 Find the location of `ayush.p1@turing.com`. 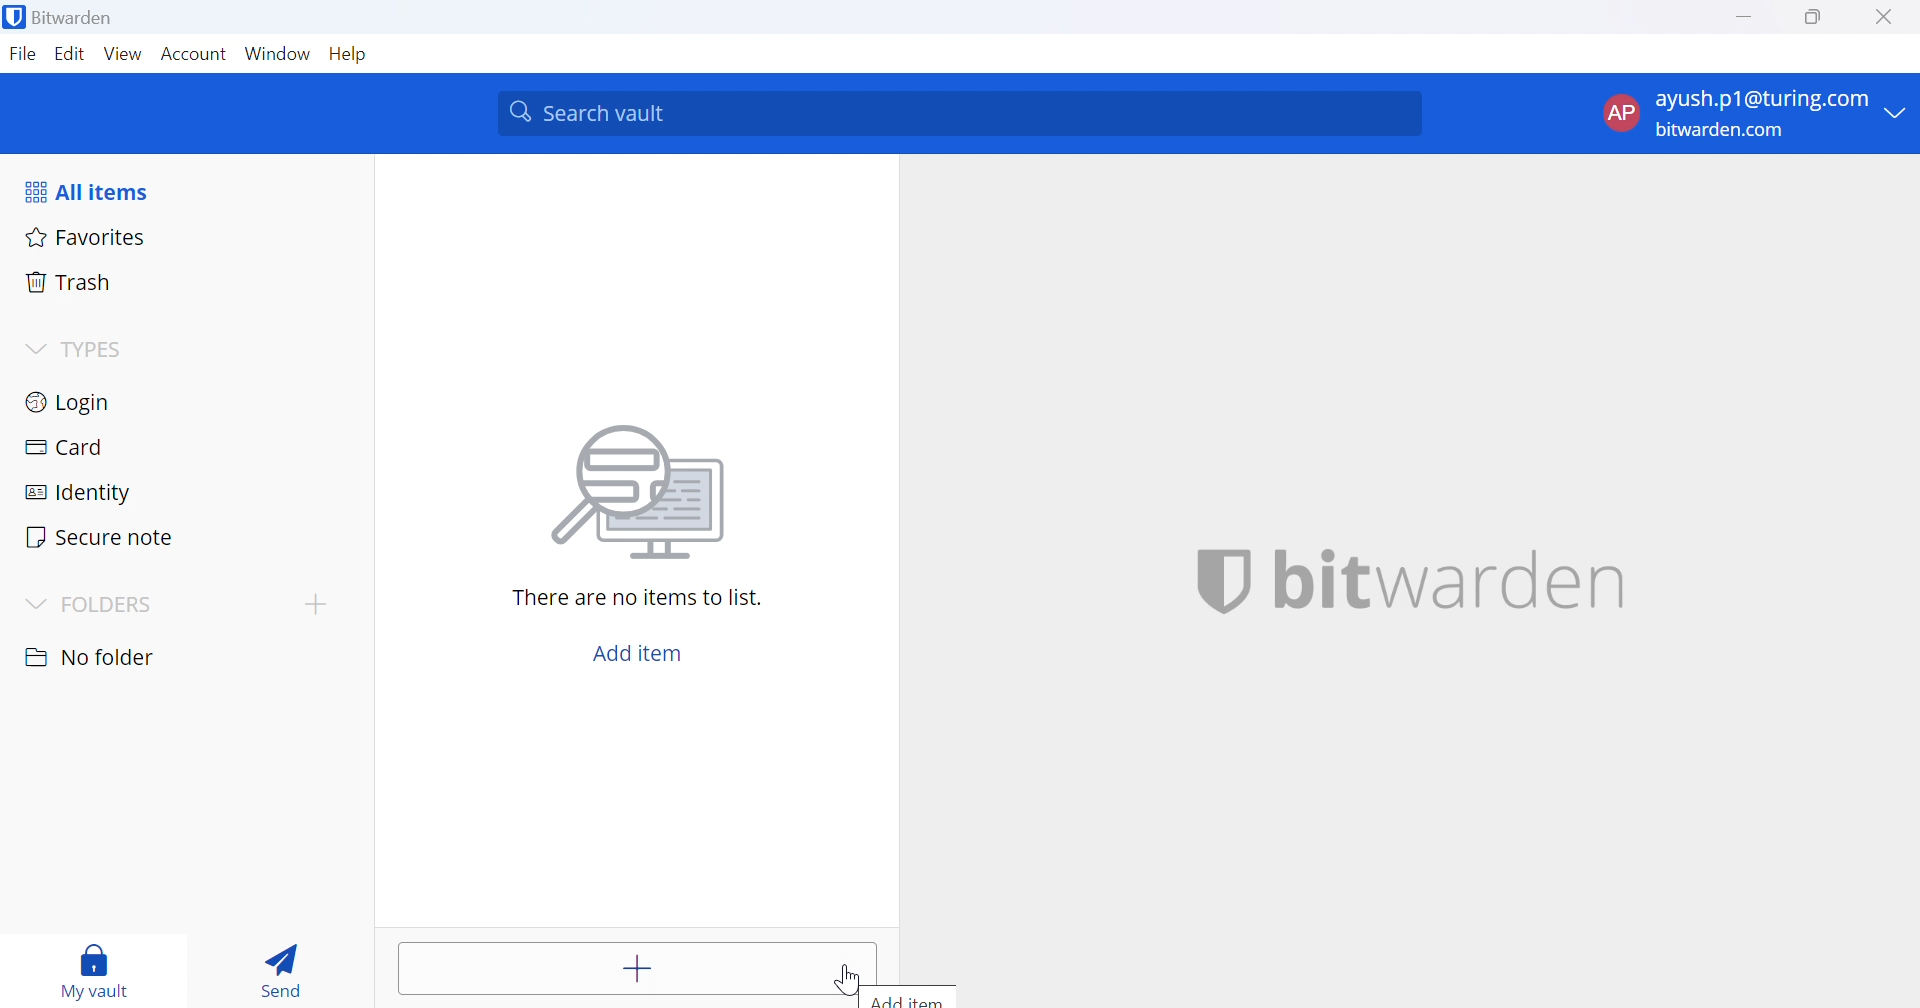

ayush.p1@turing.com is located at coordinates (1763, 99).